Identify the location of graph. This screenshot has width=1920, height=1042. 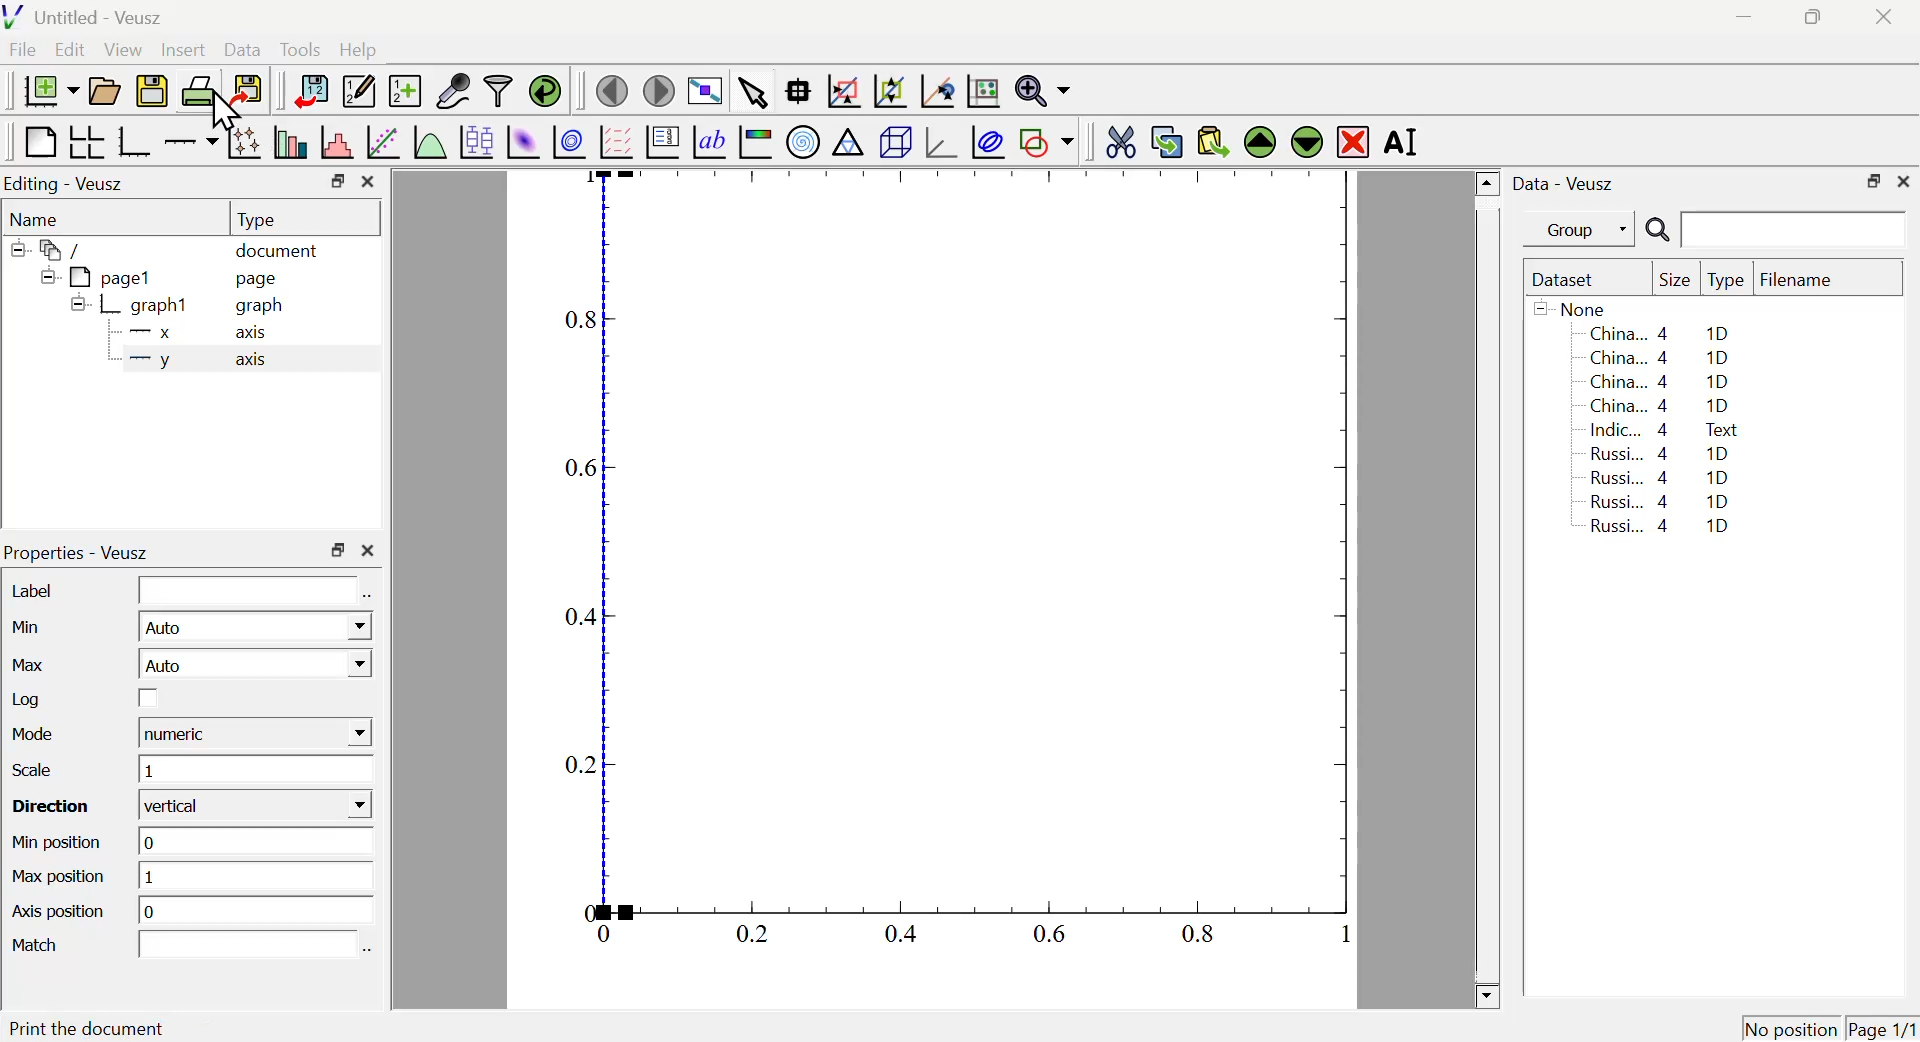
(262, 307).